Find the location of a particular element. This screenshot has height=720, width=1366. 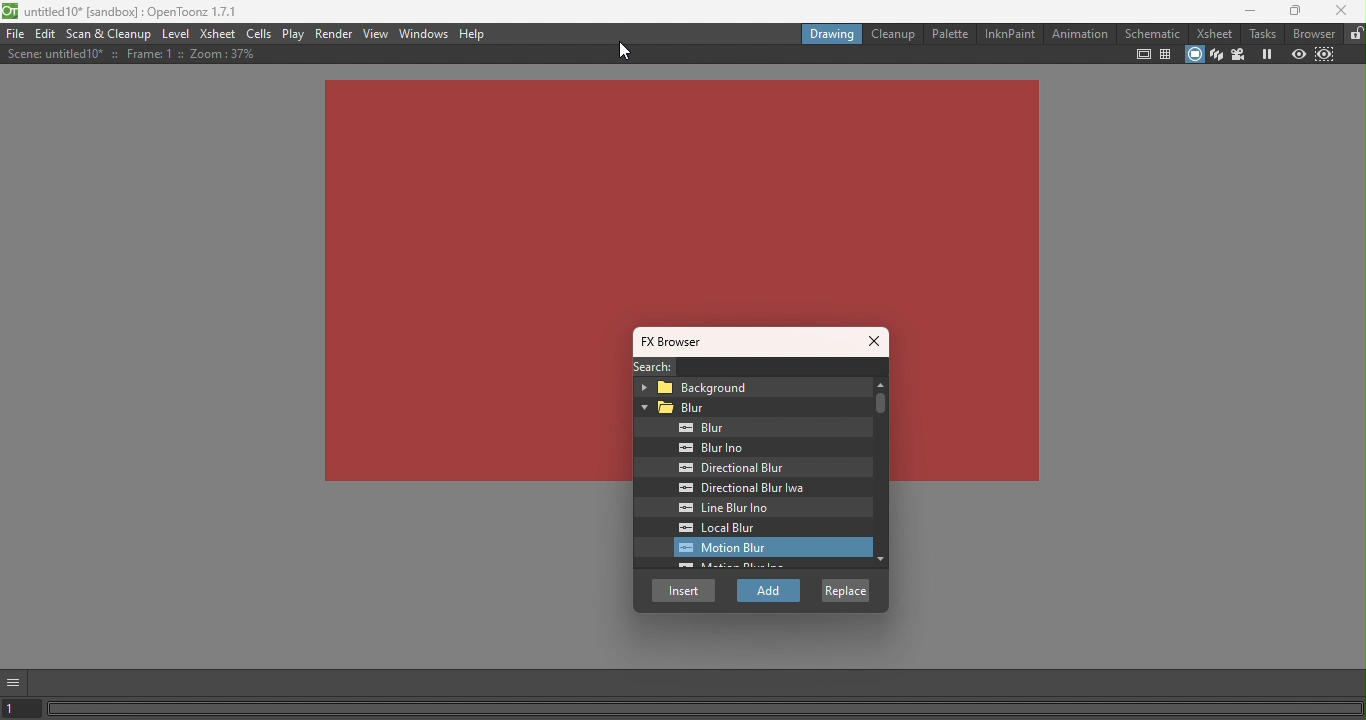

Field guide is located at coordinates (1164, 56).